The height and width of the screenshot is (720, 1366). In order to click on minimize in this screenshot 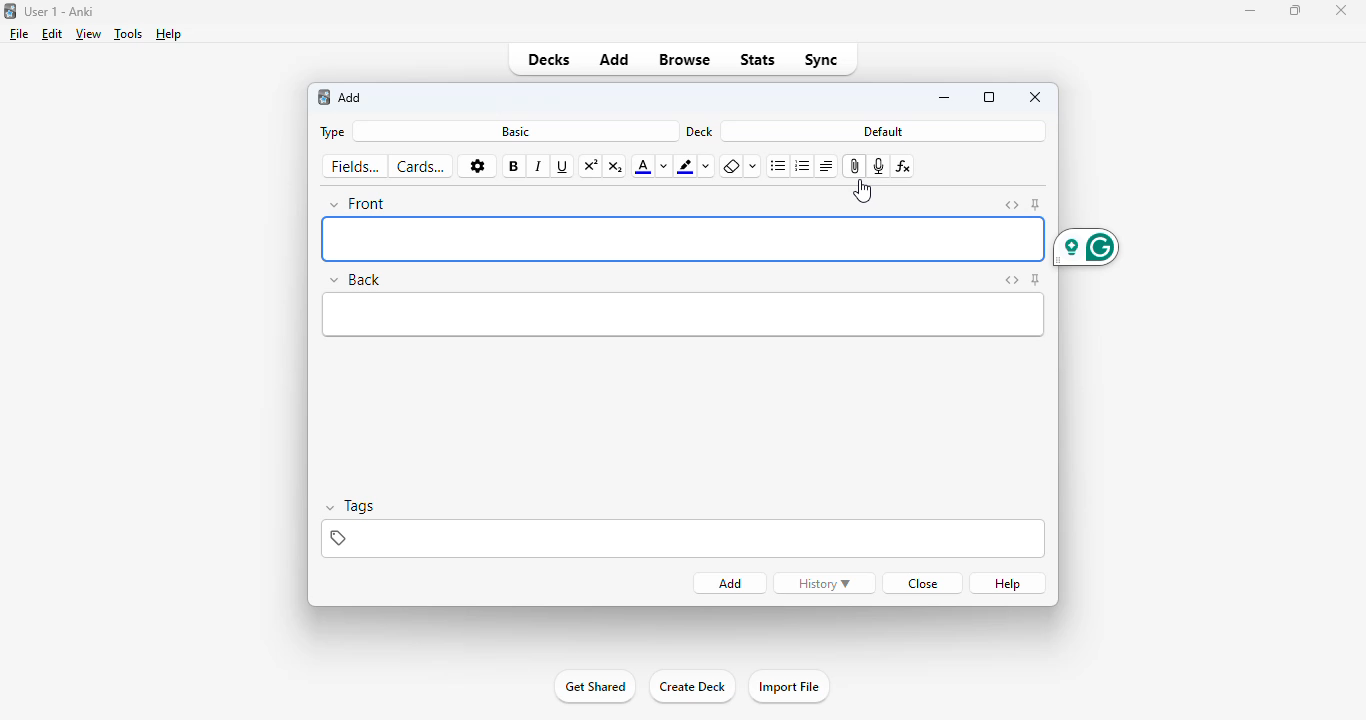, I will do `click(944, 98)`.